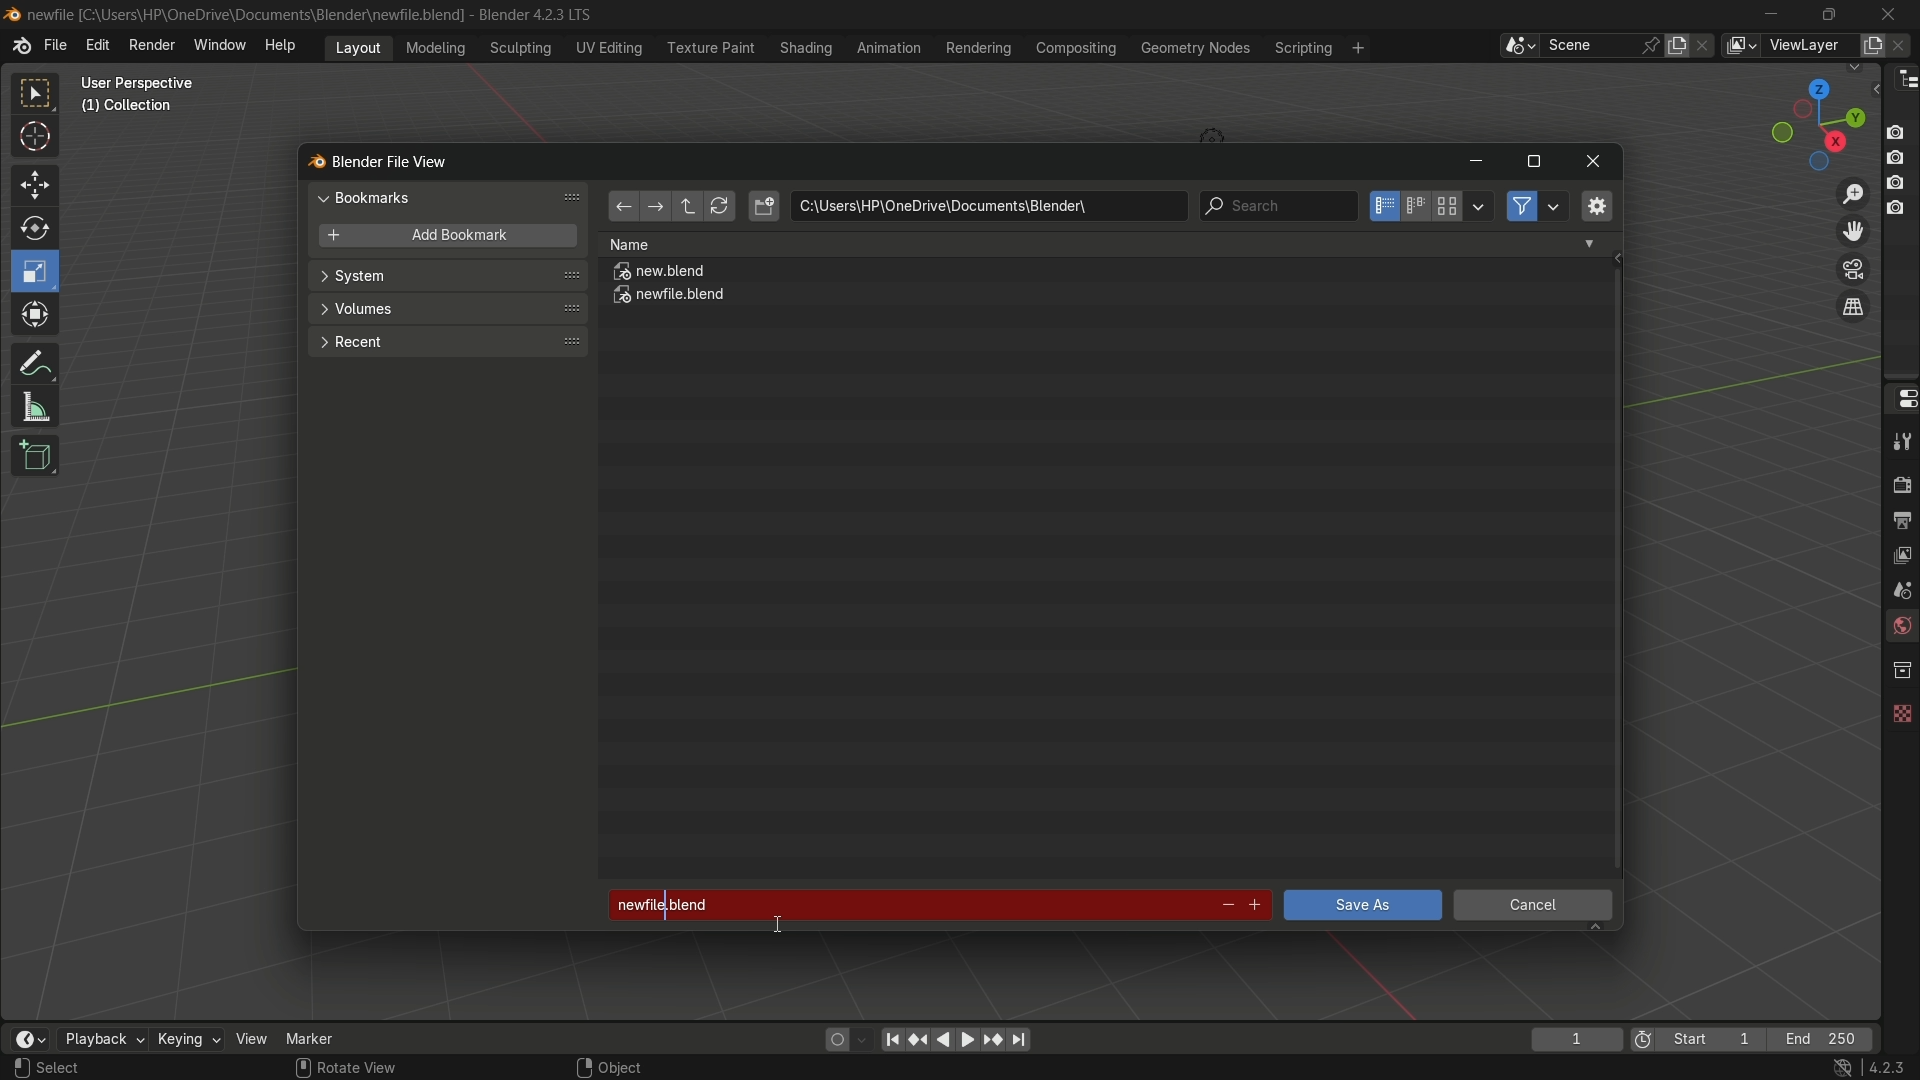 The width and height of the screenshot is (1920, 1080). I want to click on view, so click(252, 1038).